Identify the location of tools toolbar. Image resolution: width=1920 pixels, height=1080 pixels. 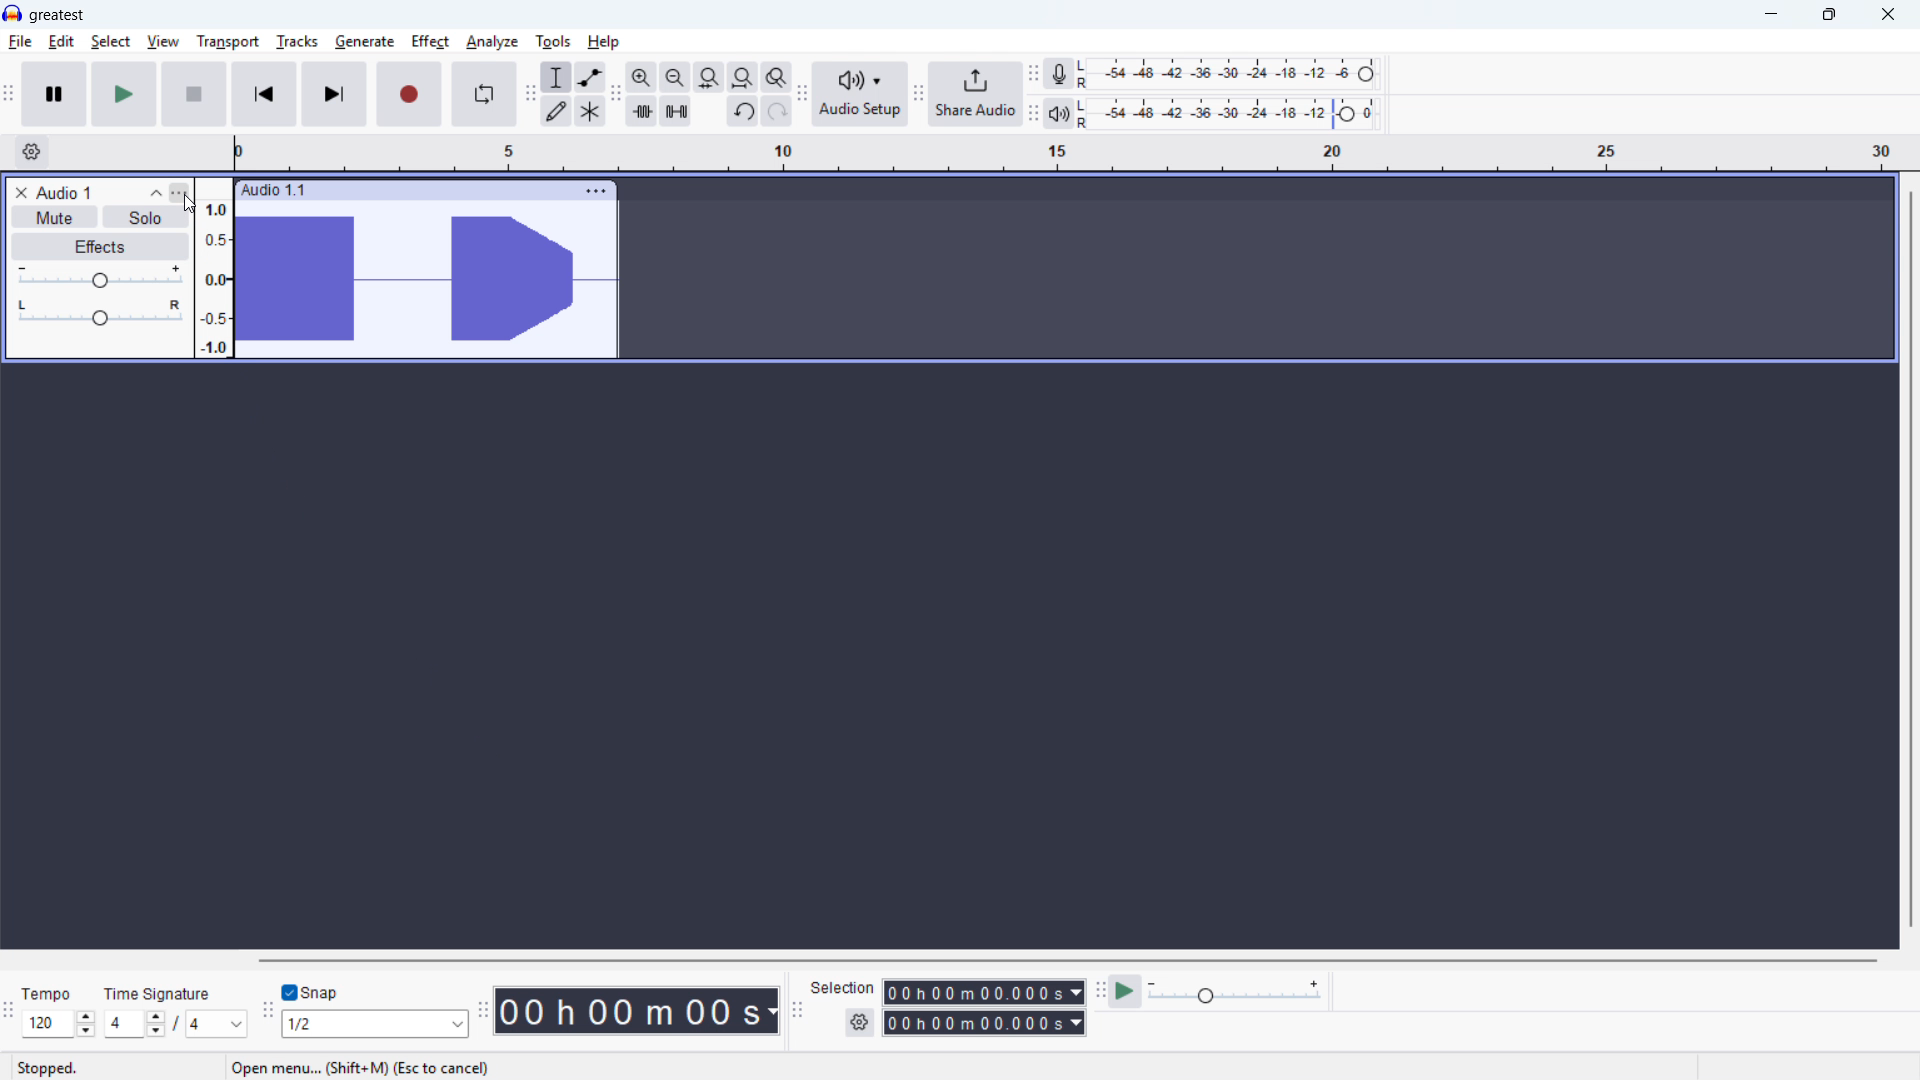
(530, 96).